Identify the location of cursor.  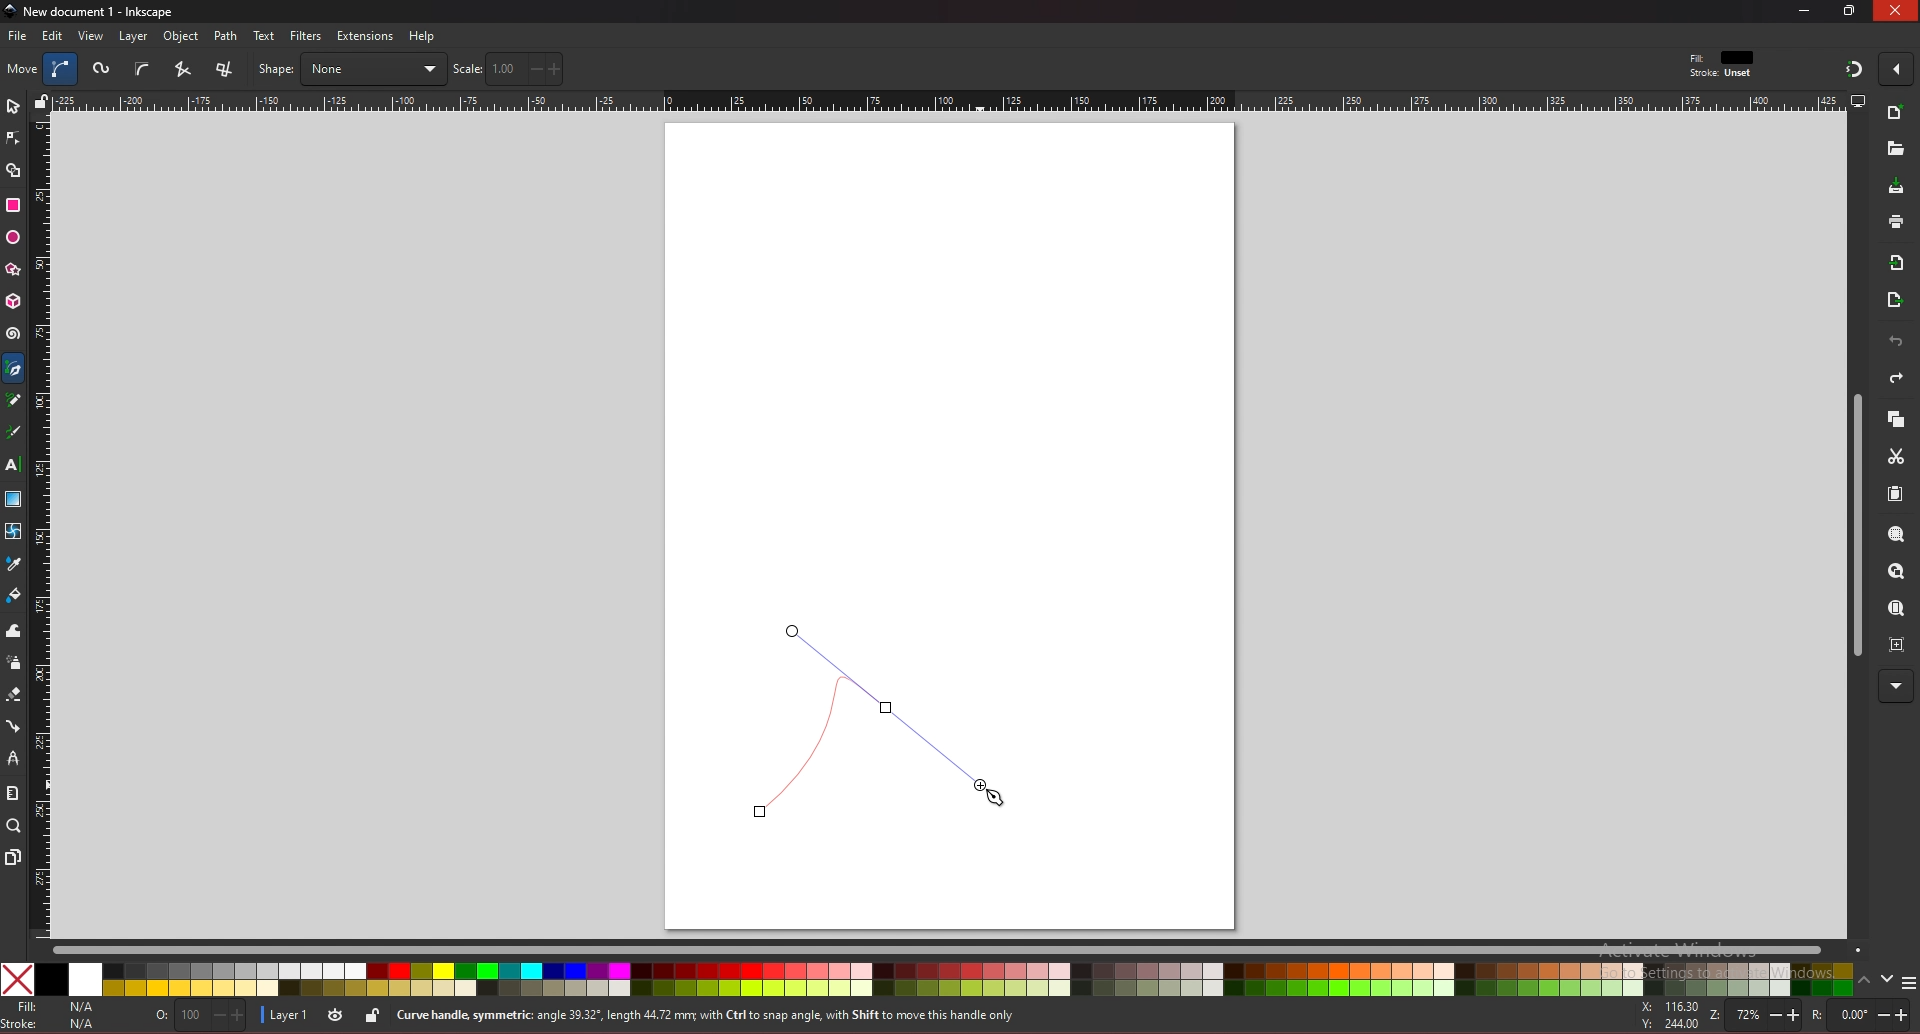
(999, 798).